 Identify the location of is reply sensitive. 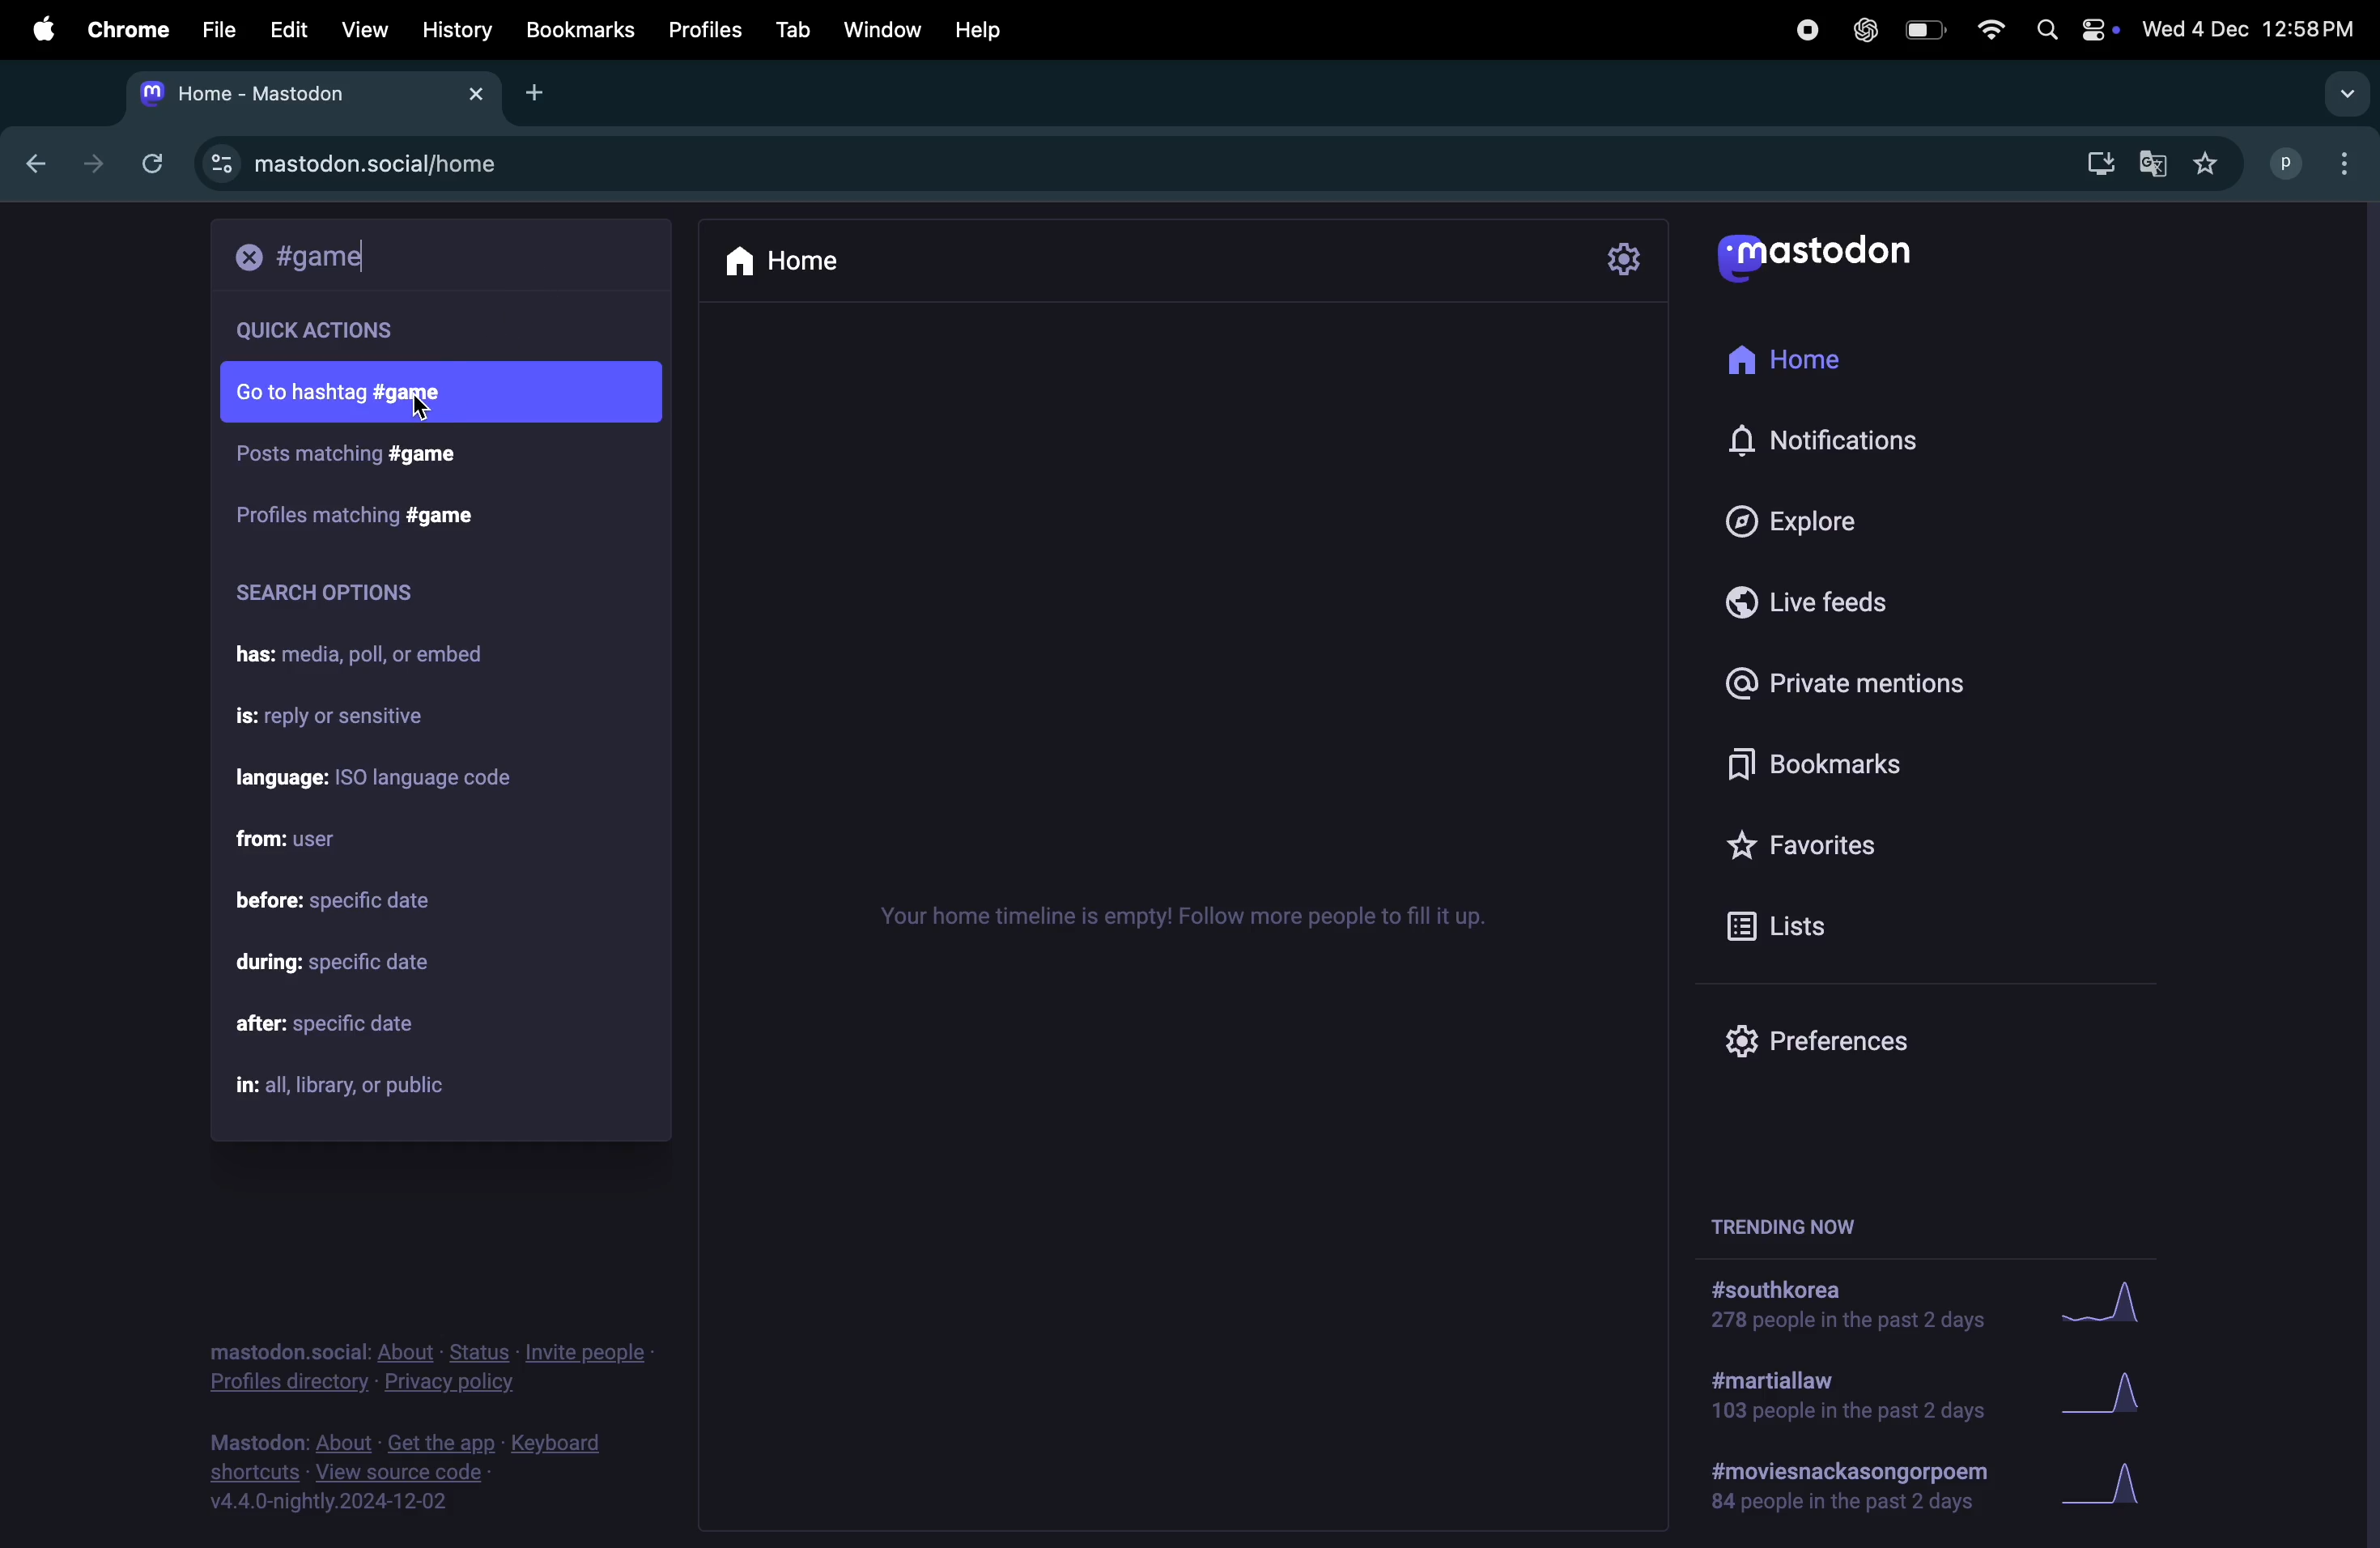
(349, 720).